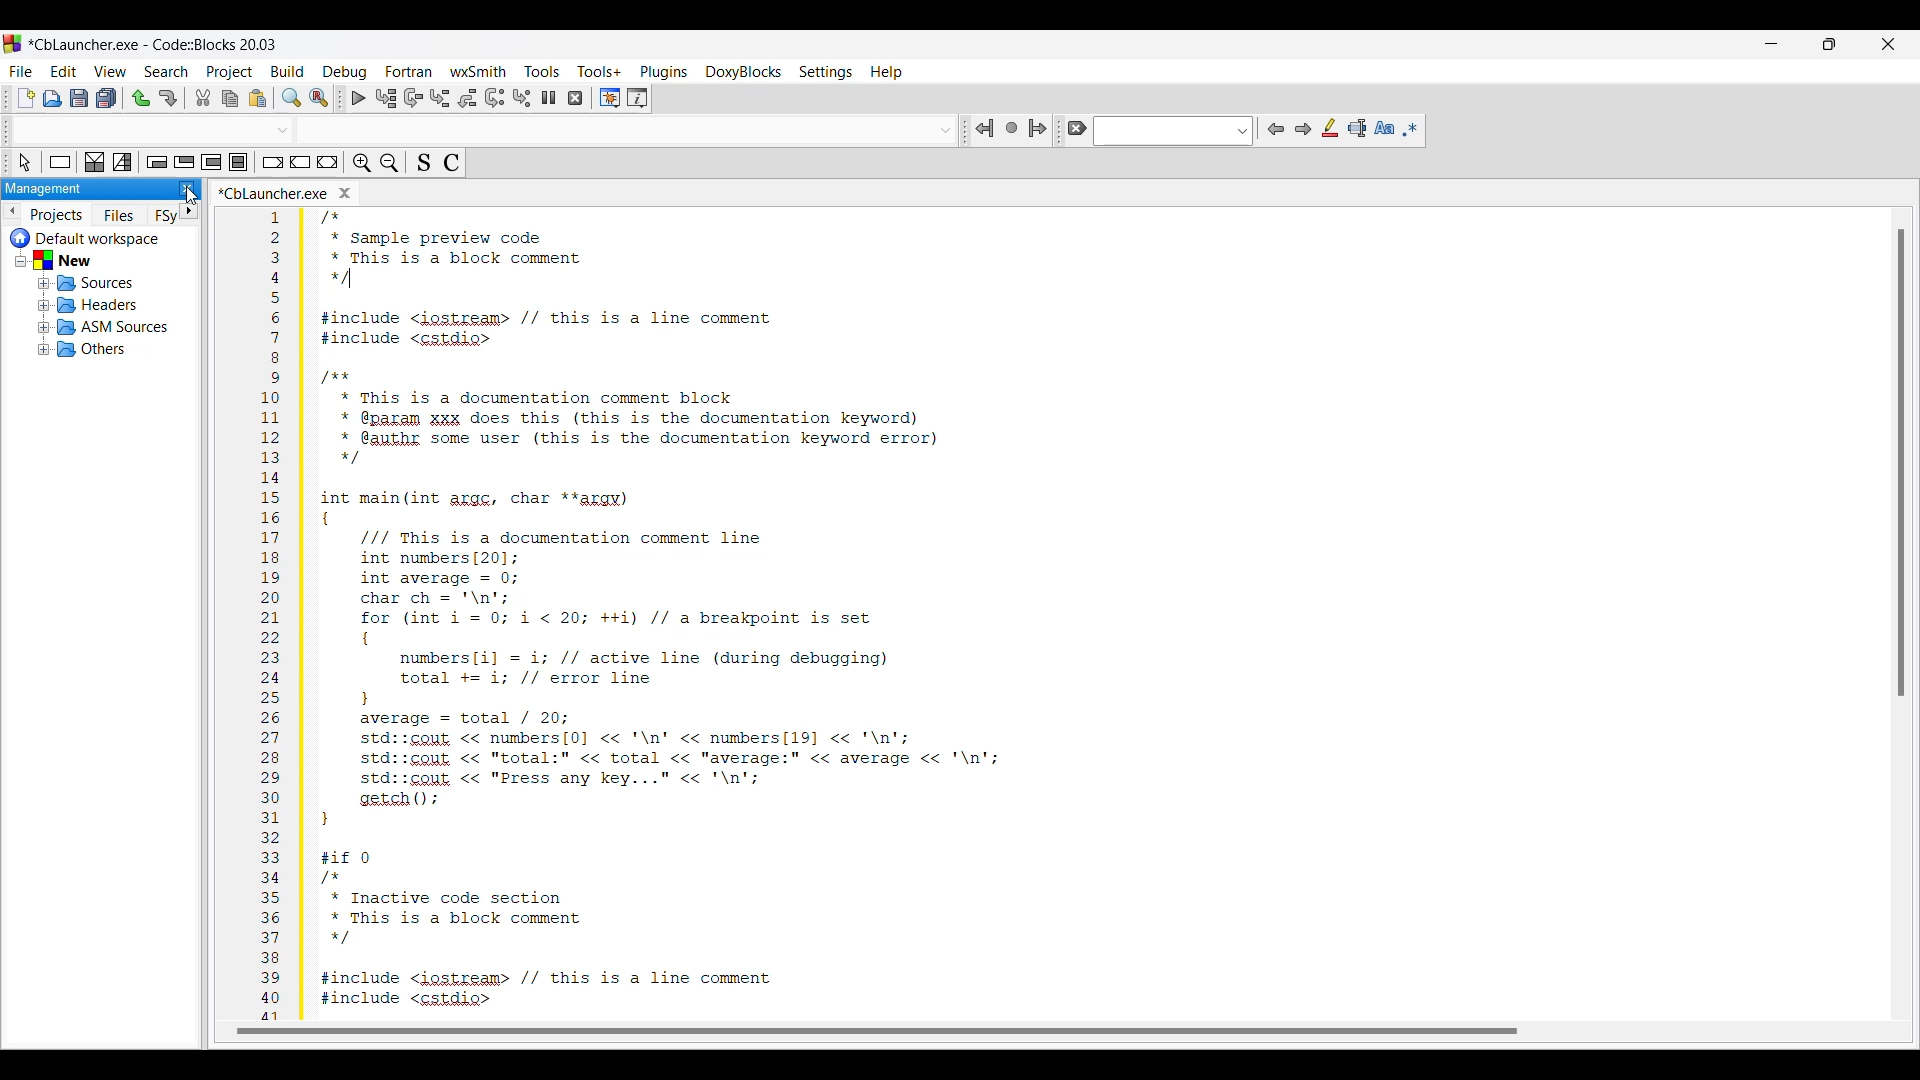 The height and width of the screenshot is (1080, 1920). Describe the element at coordinates (1888, 44) in the screenshot. I see `Close interface` at that location.